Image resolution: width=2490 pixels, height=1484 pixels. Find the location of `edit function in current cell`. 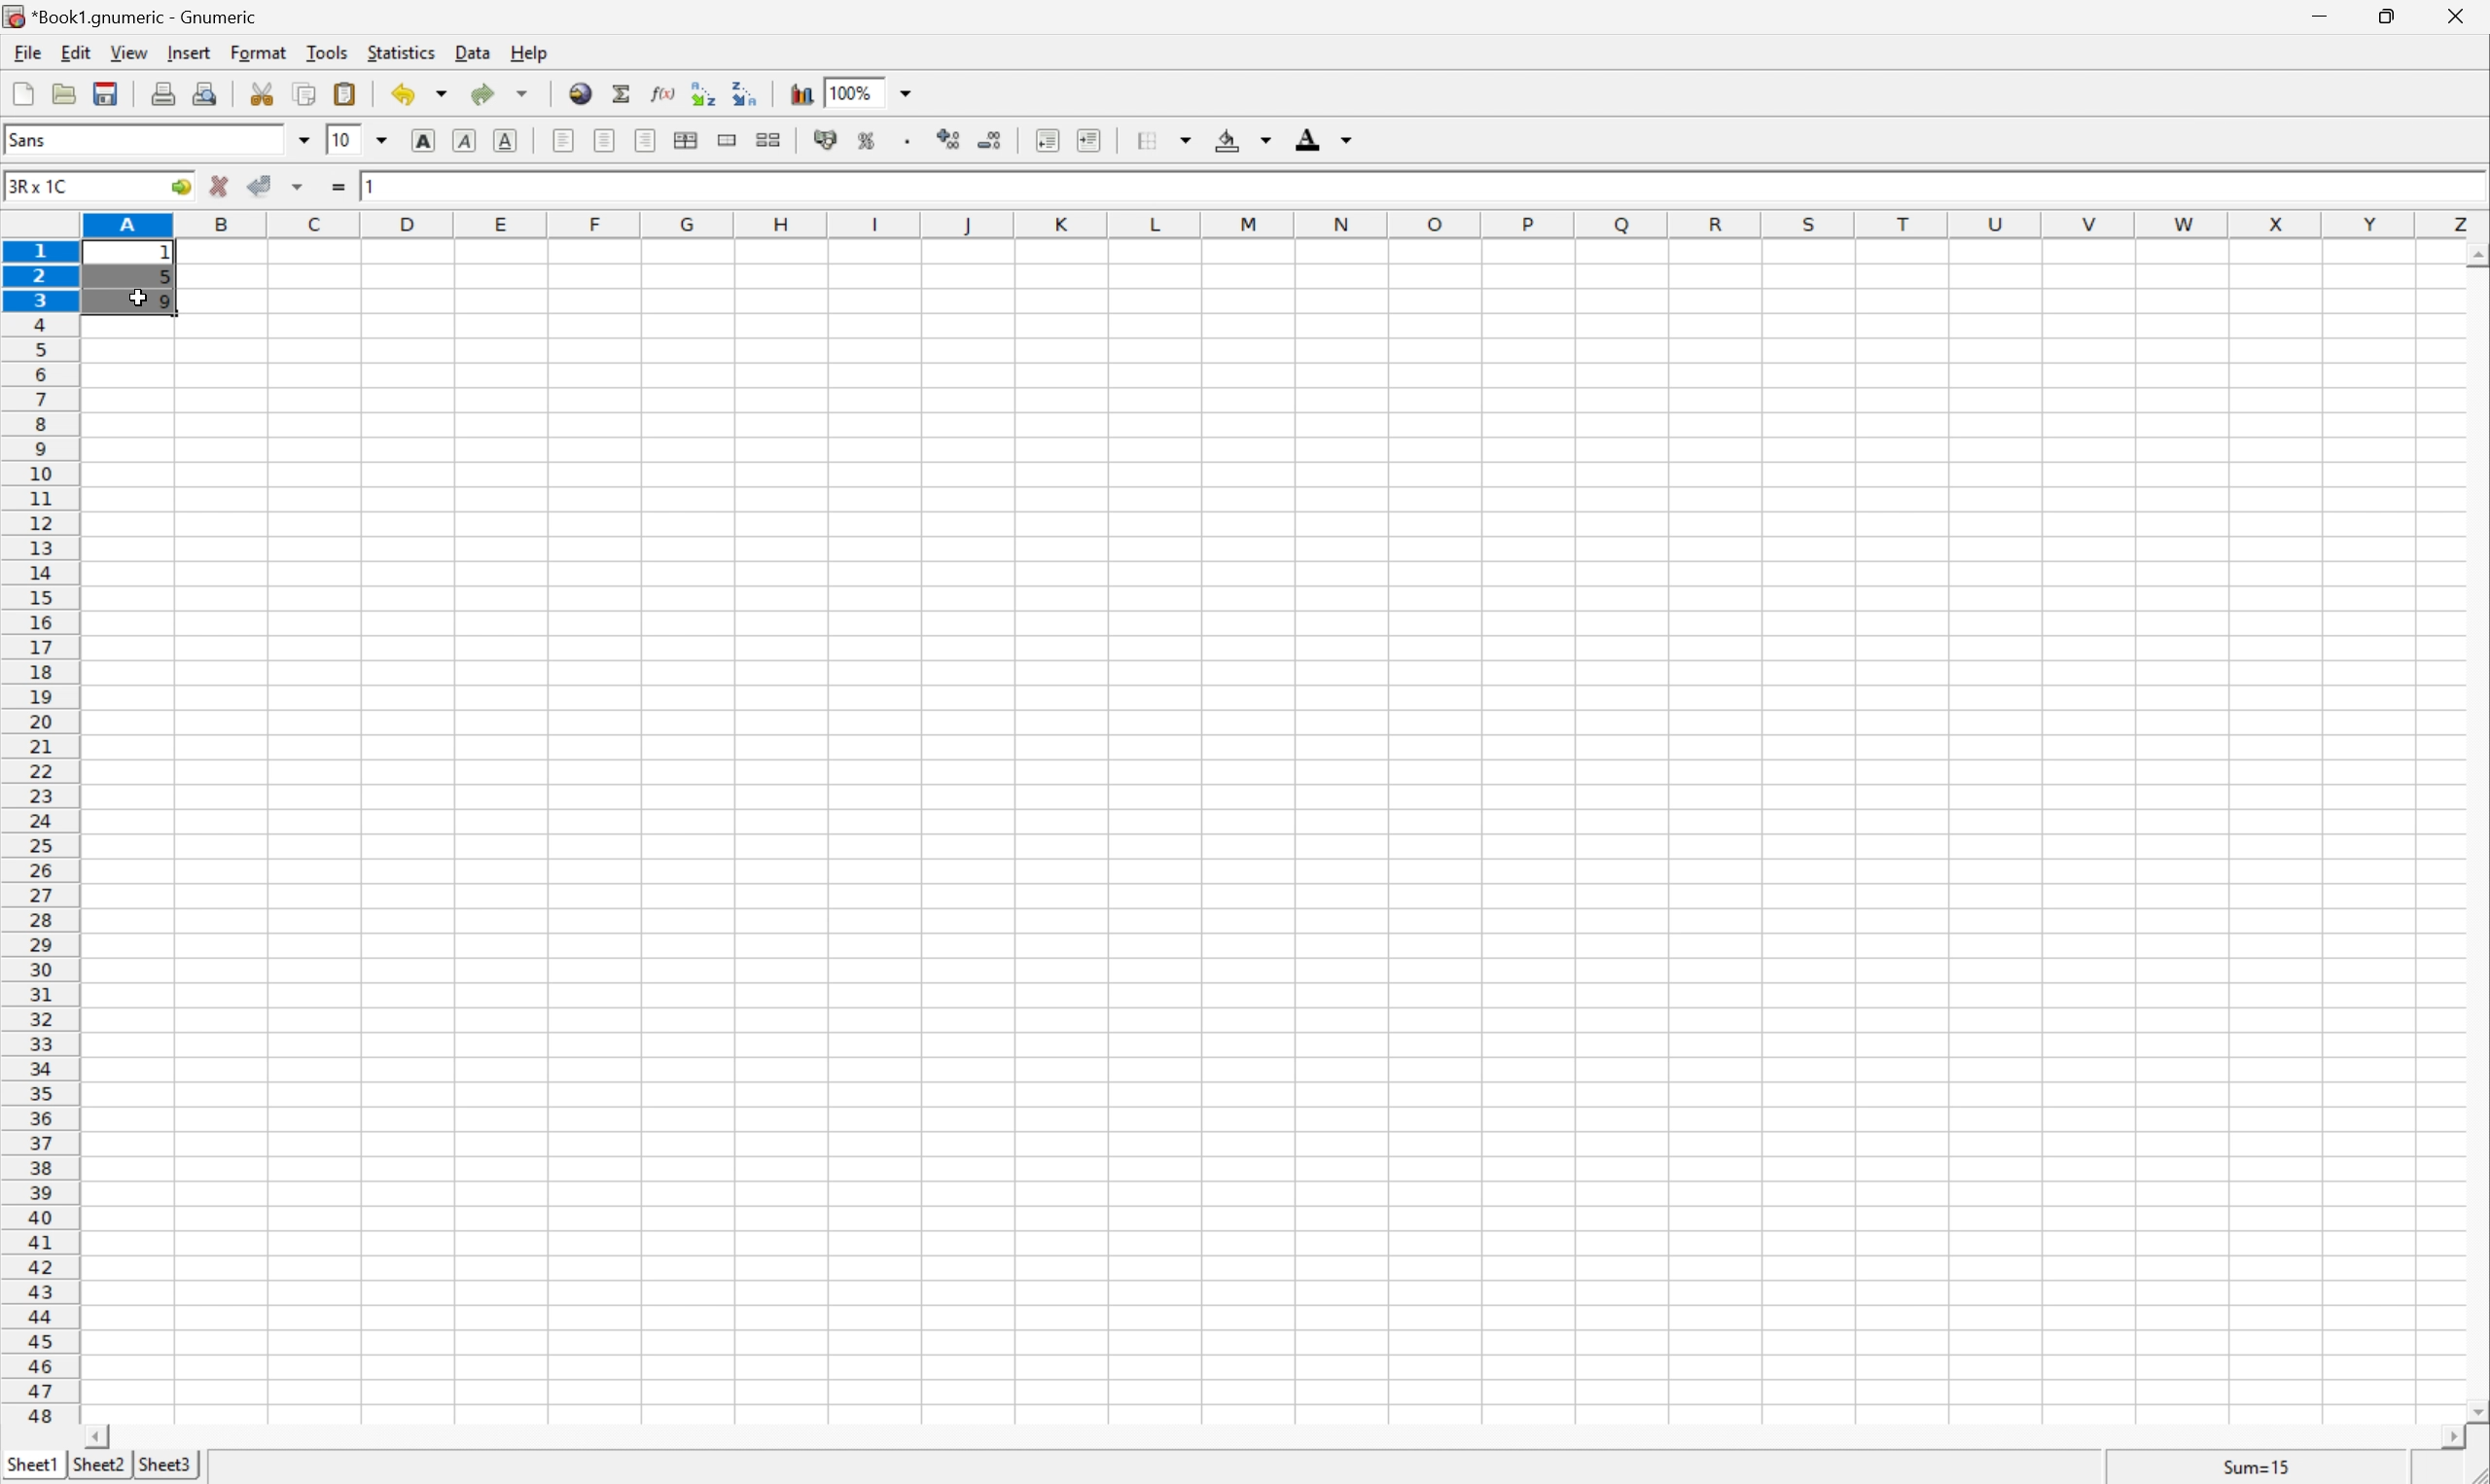

edit function in current cell is located at coordinates (665, 91).